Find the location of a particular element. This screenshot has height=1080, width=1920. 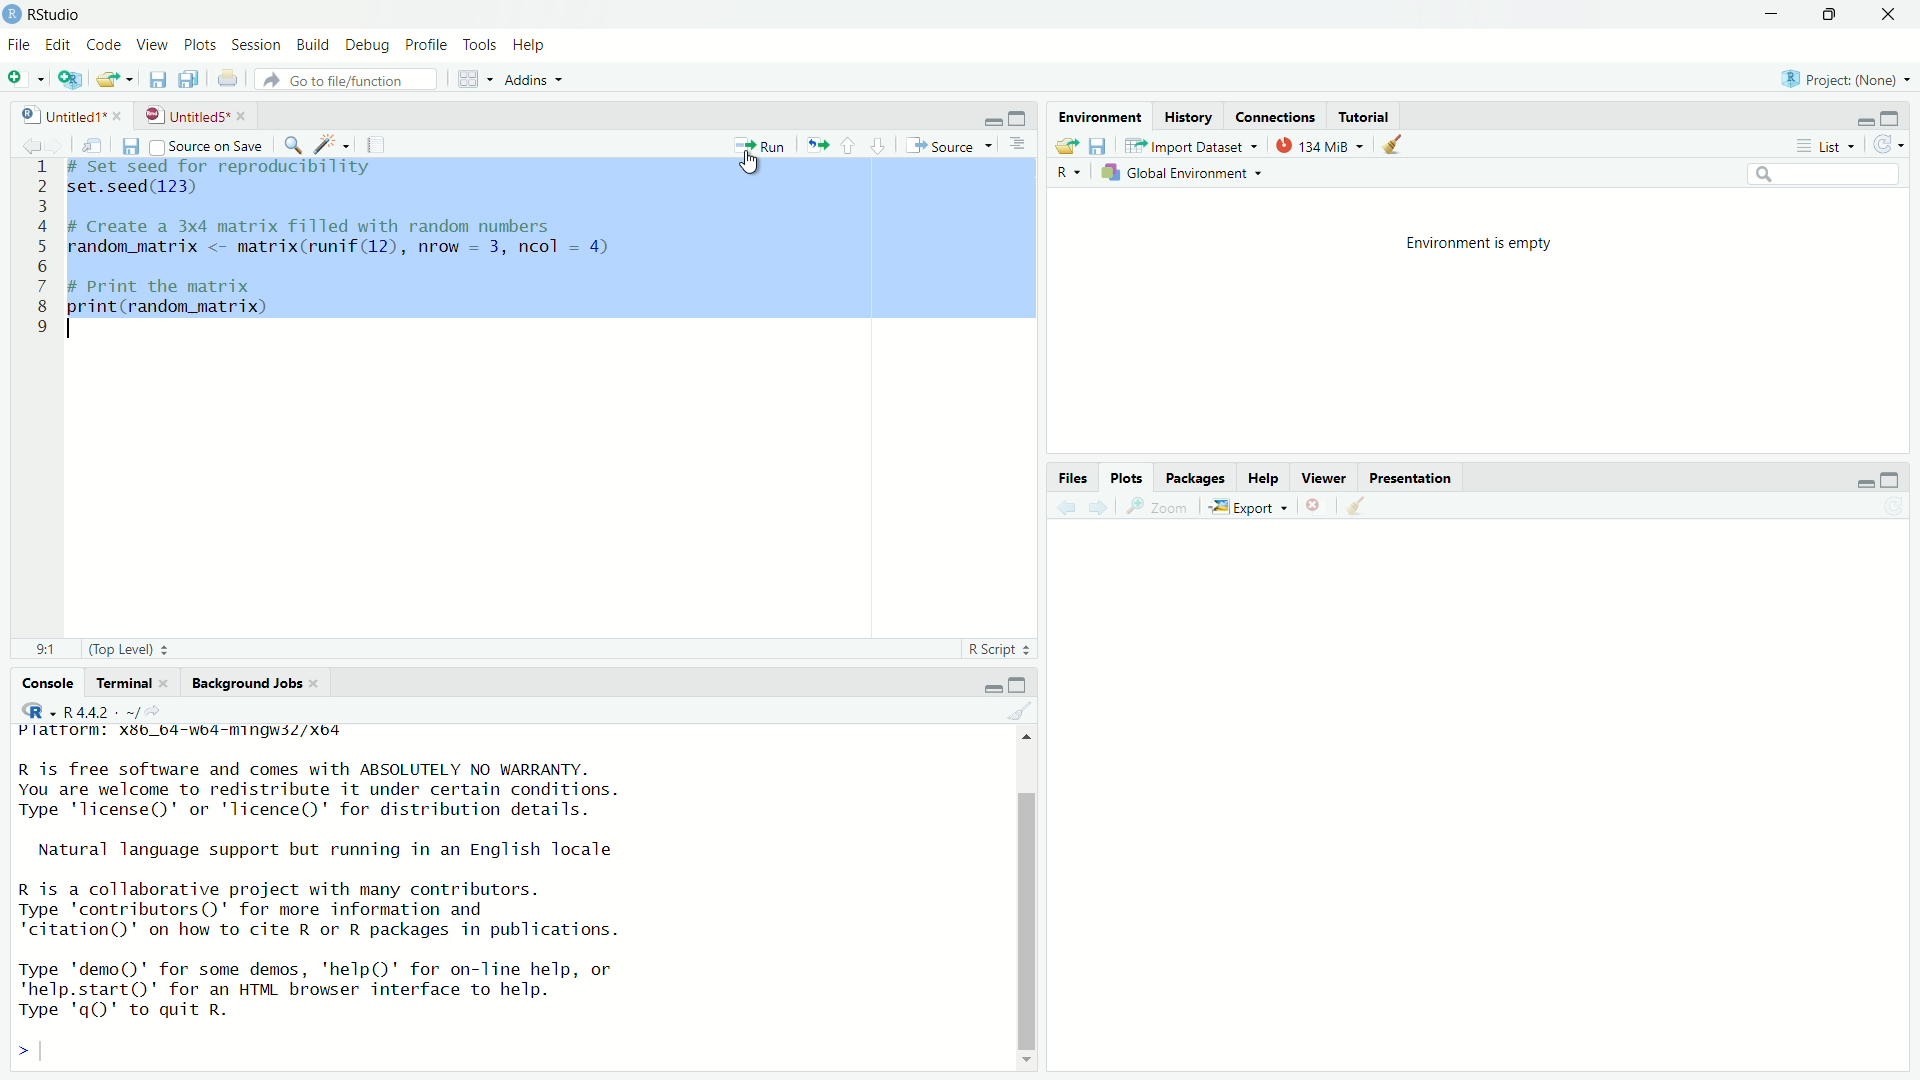

Addins + is located at coordinates (532, 79).